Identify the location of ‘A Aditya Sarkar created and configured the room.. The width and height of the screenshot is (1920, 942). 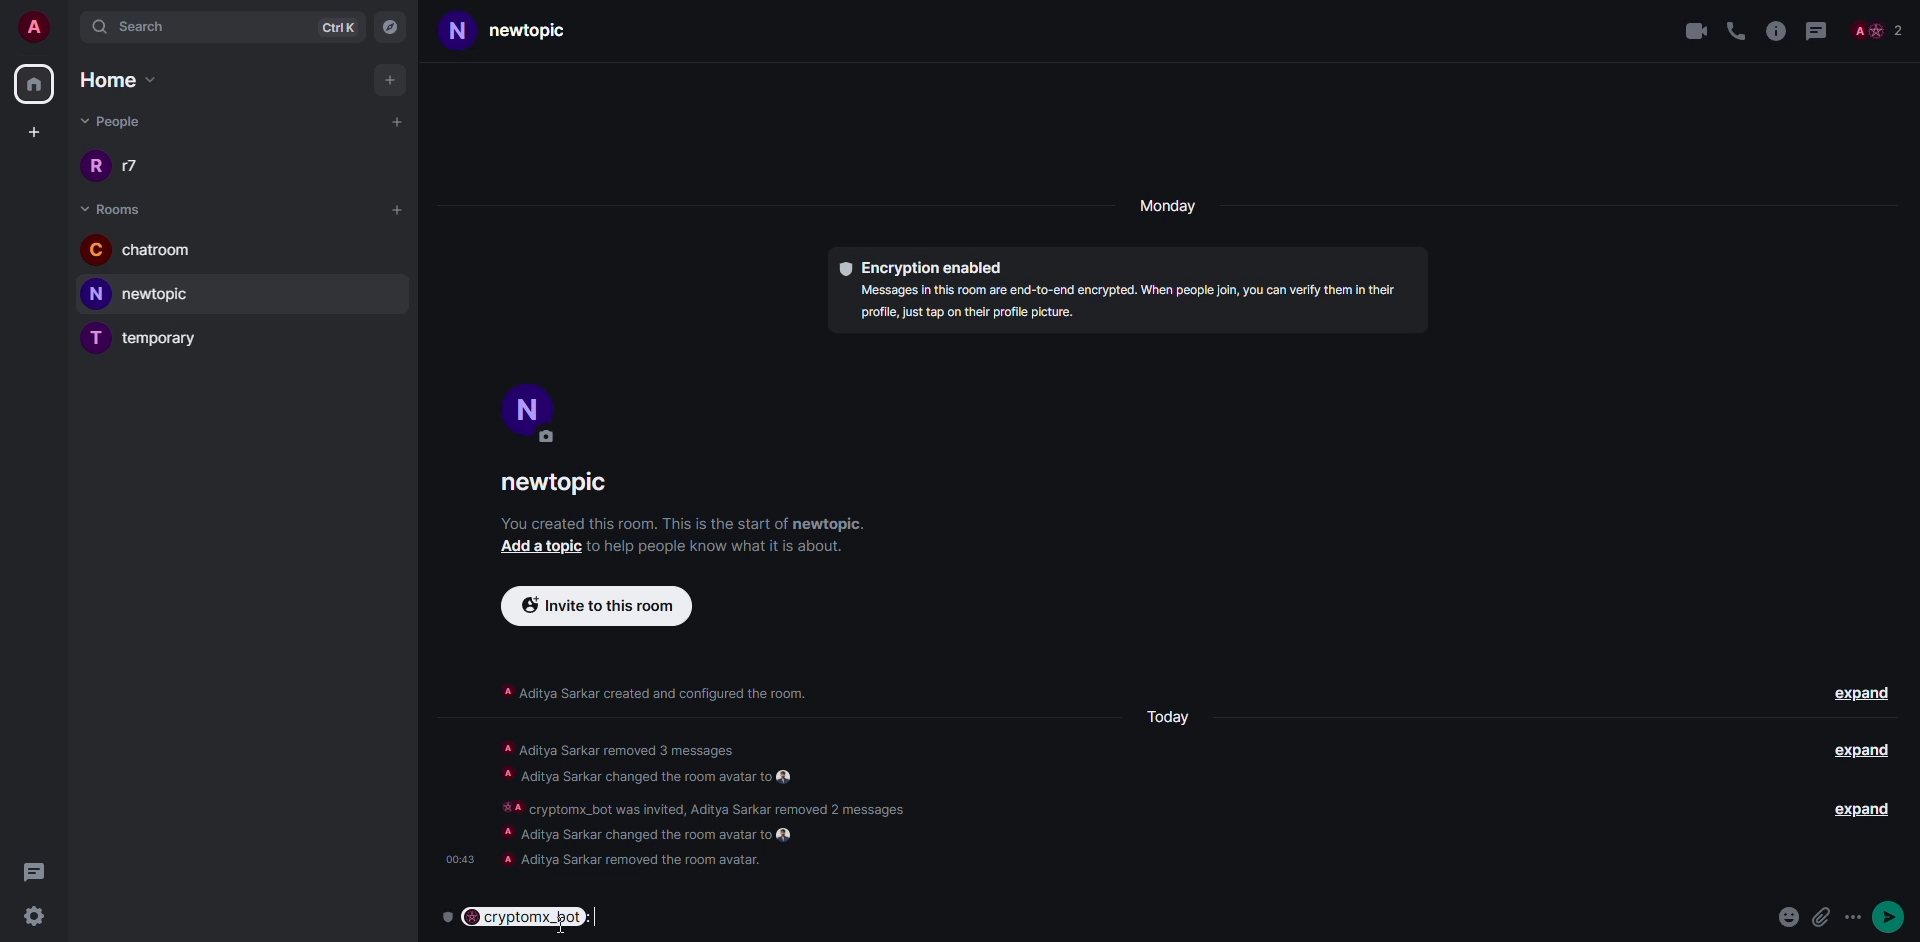
(654, 688).